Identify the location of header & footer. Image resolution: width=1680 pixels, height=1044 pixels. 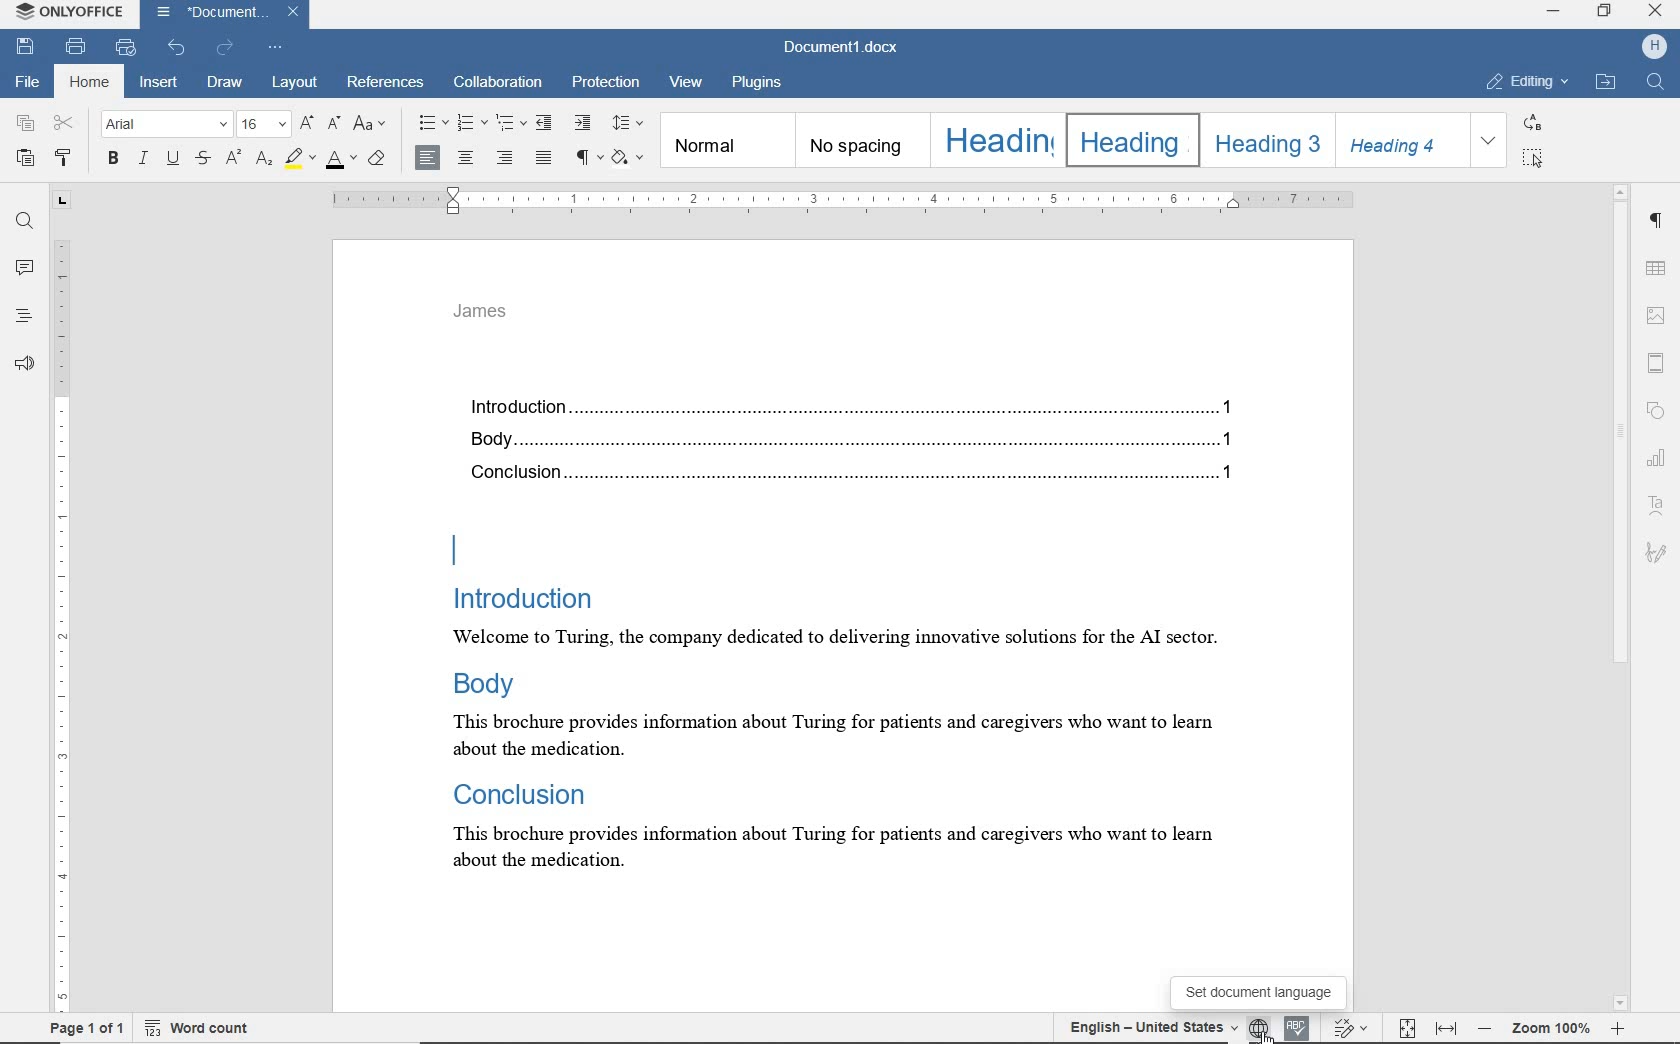
(1660, 362).